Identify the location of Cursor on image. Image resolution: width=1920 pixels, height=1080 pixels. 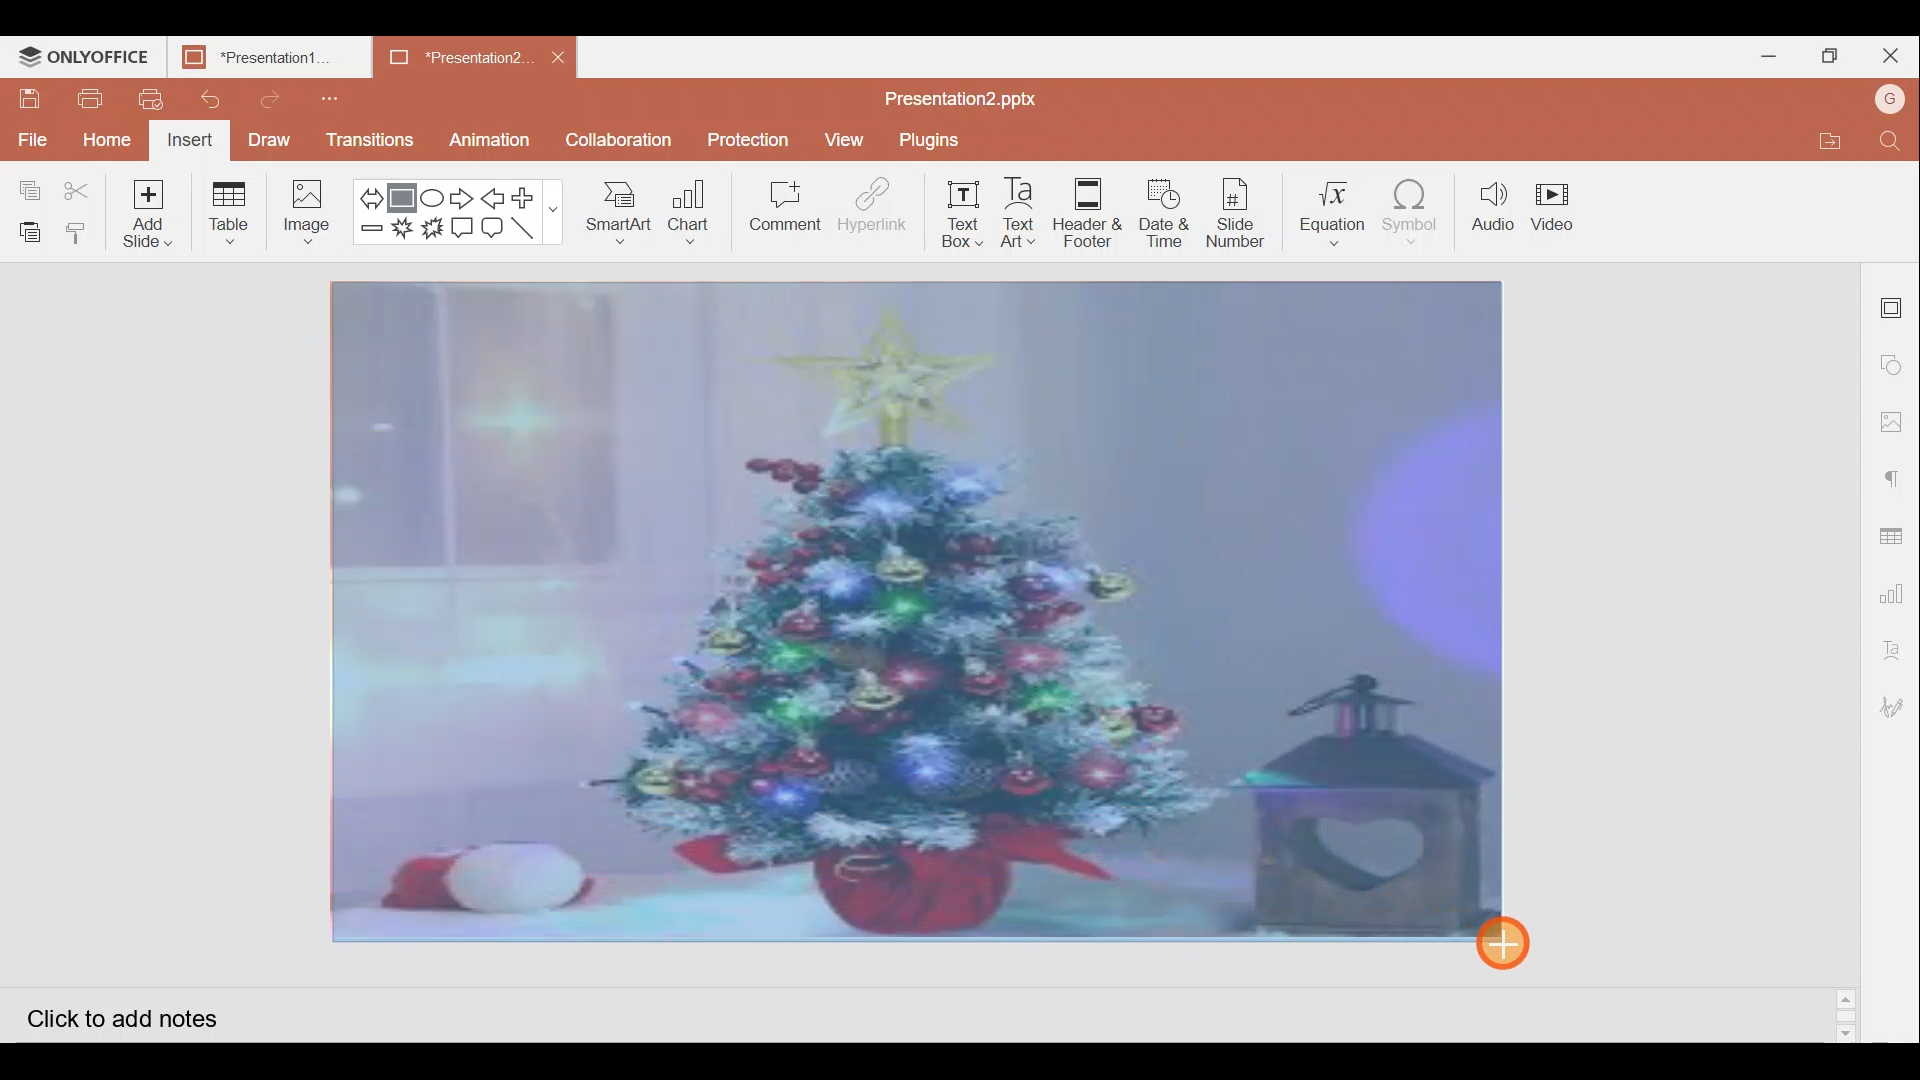
(1516, 941).